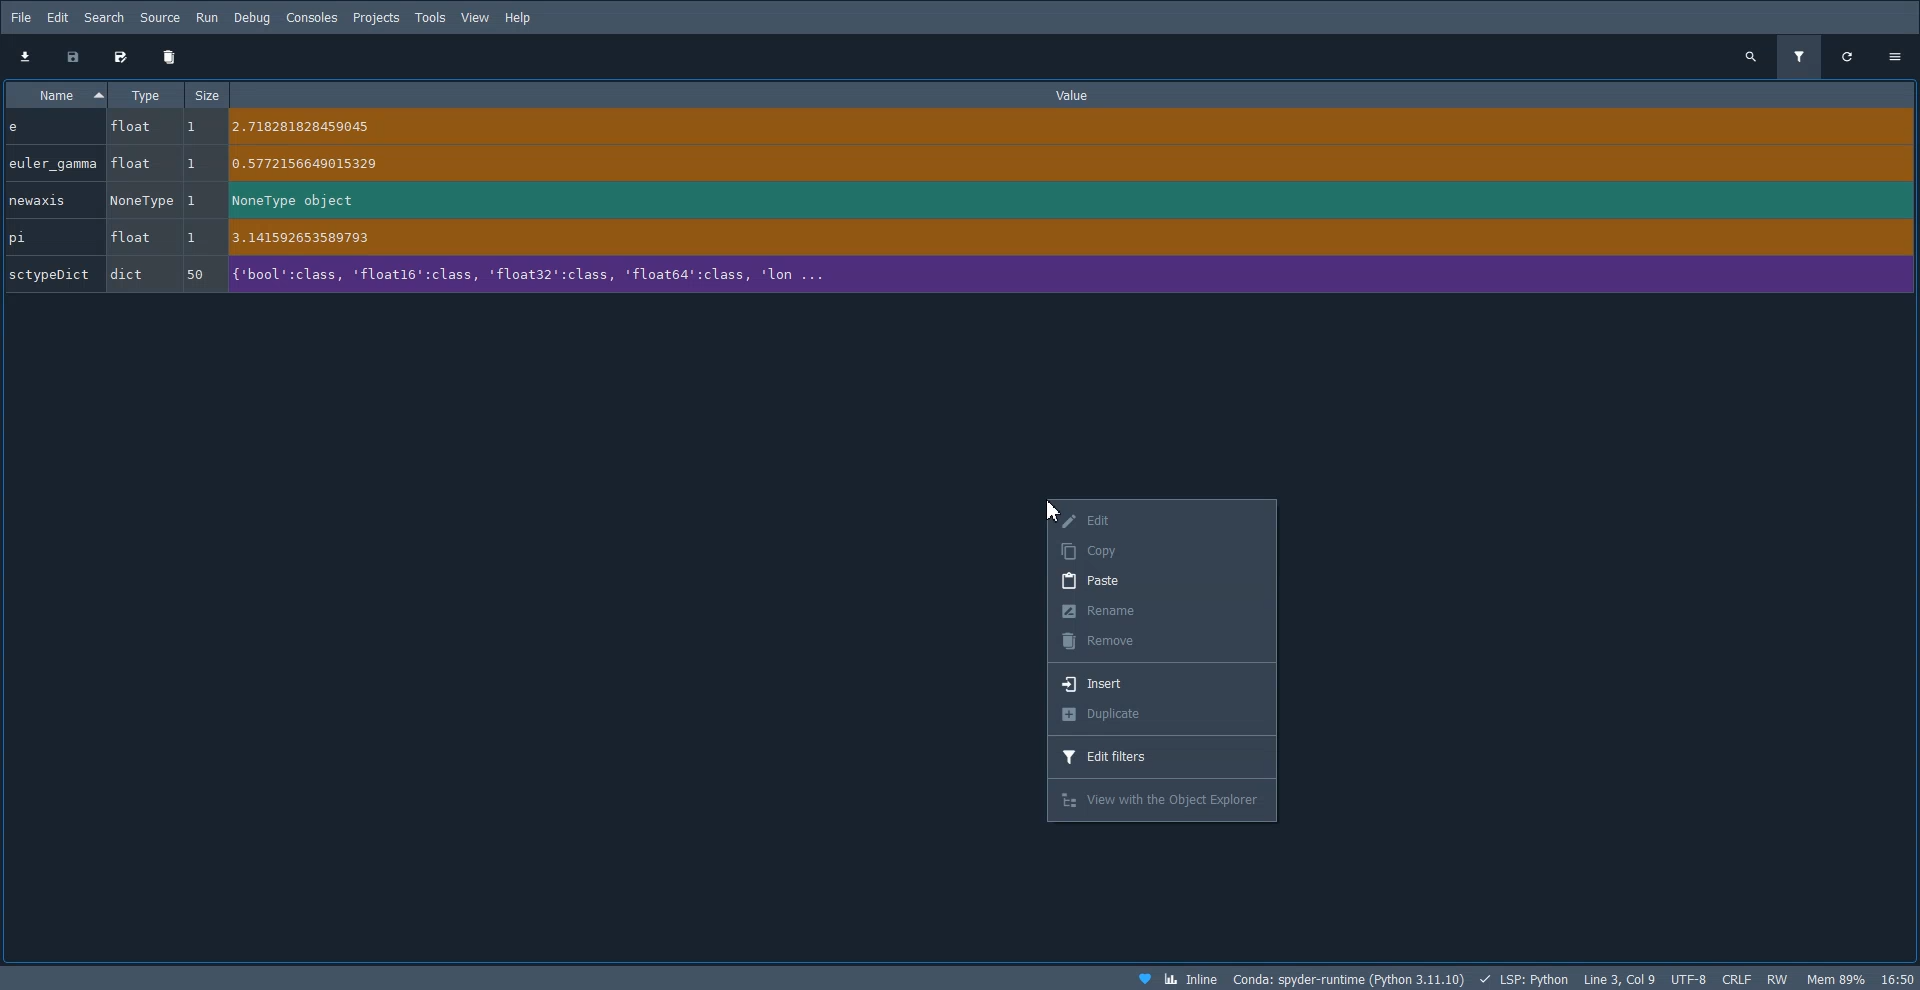 The height and width of the screenshot is (990, 1920). Describe the element at coordinates (376, 16) in the screenshot. I see `Projects` at that location.